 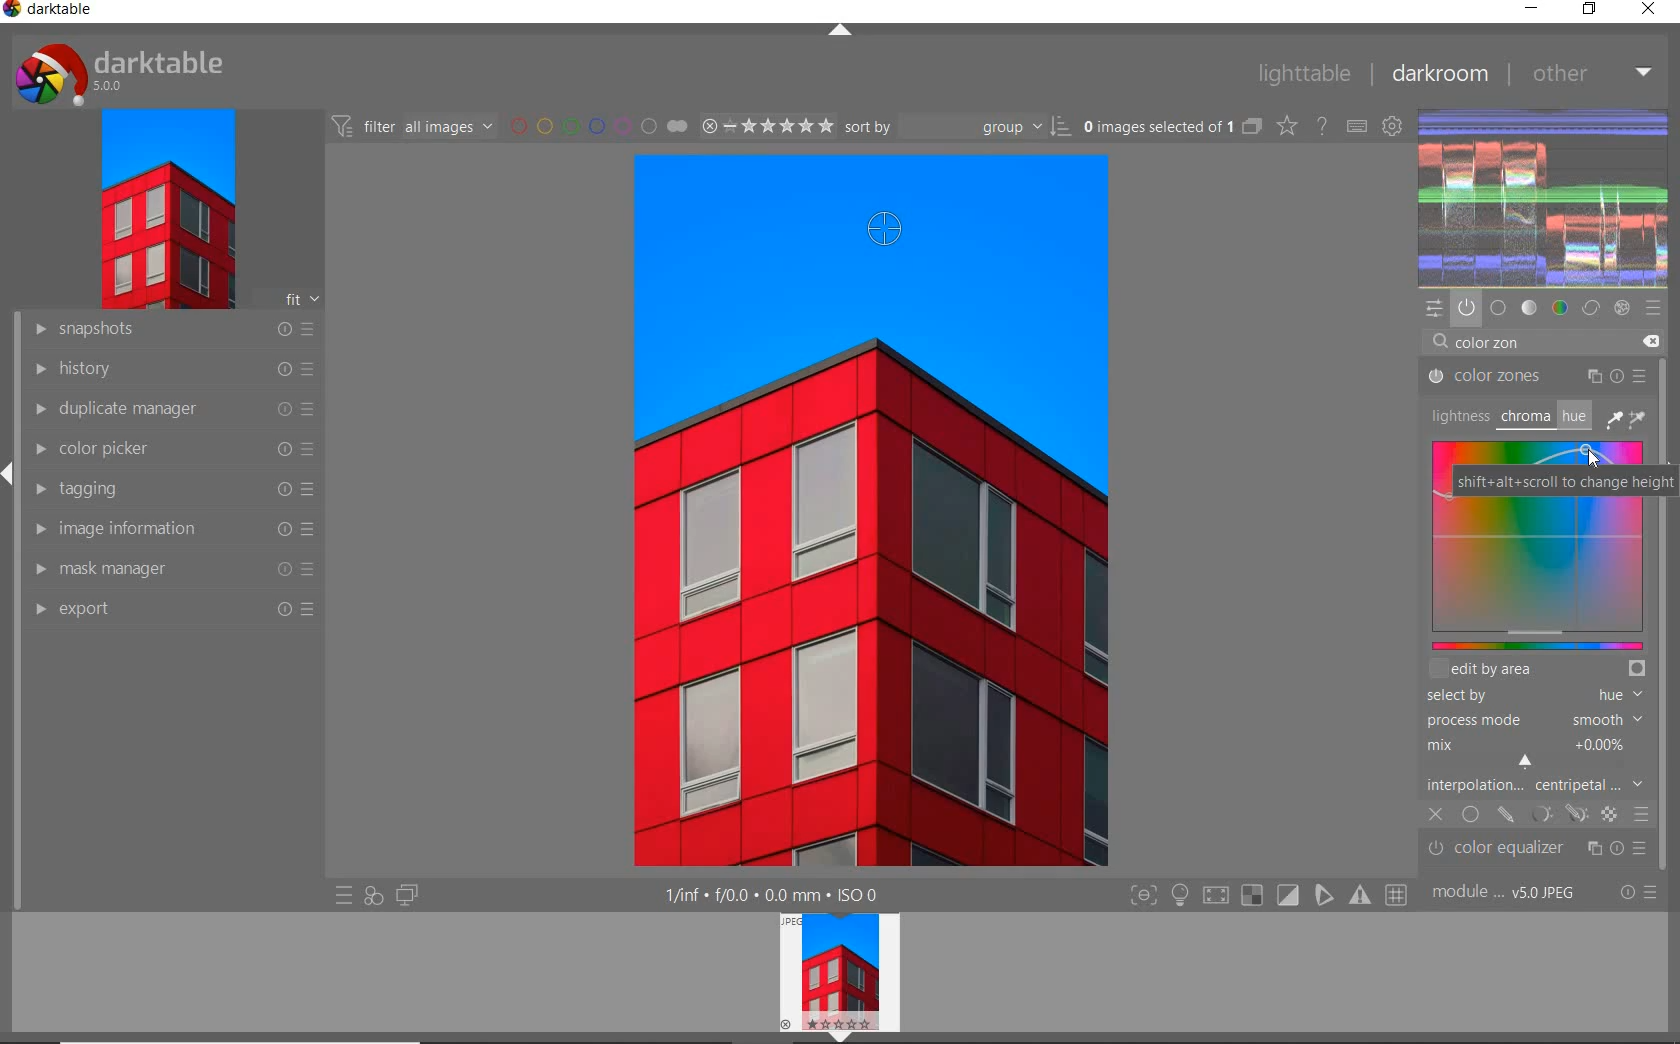 What do you see at coordinates (1466, 307) in the screenshot?
I see `show only active modules` at bounding box center [1466, 307].